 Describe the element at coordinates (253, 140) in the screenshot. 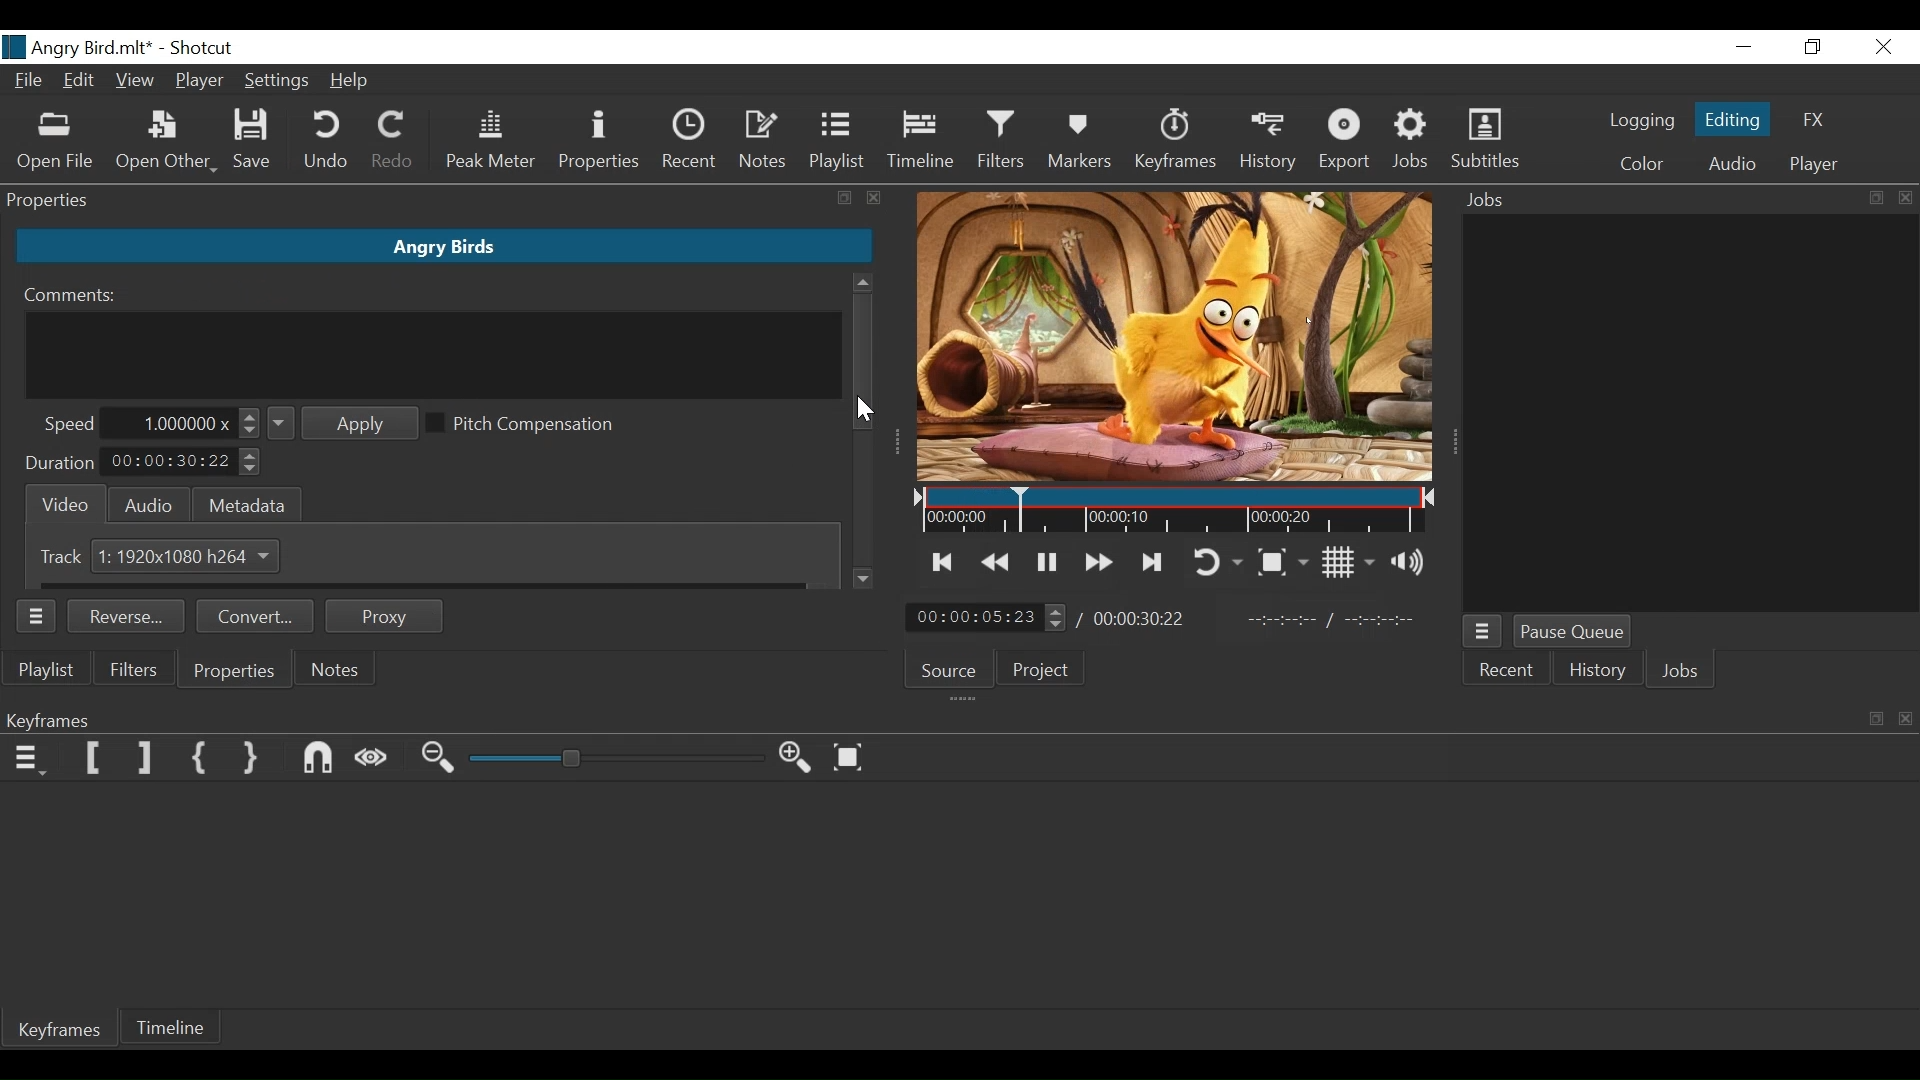

I see `Save` at that location.